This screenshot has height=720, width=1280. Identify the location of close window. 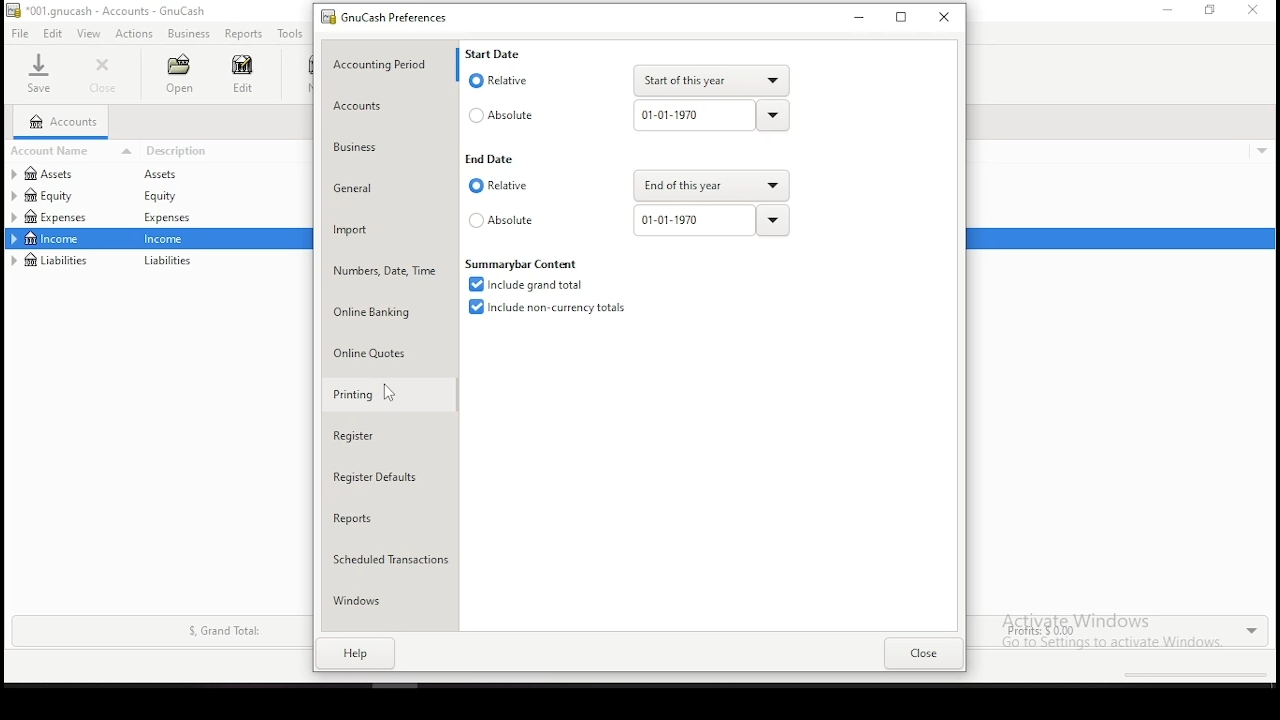
(1254, 10).